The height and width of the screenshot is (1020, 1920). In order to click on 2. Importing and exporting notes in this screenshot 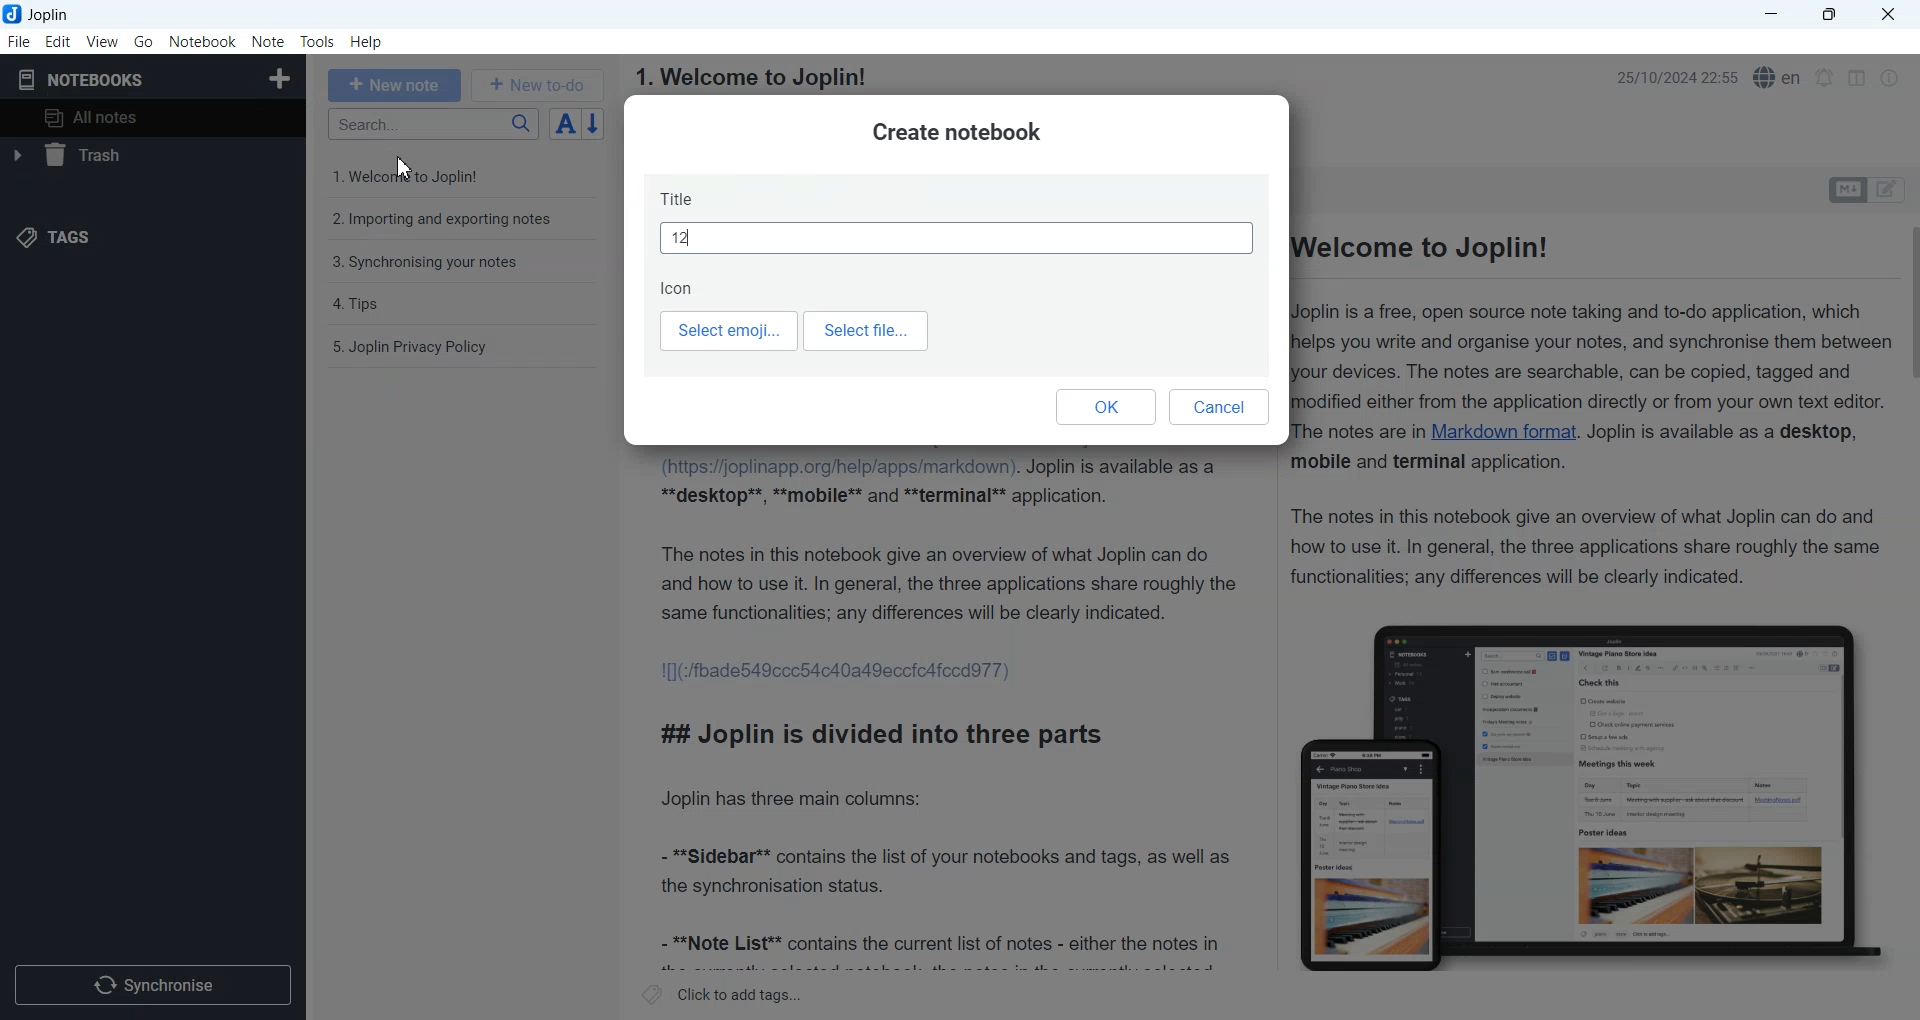, I will do `click(444, 222)`.